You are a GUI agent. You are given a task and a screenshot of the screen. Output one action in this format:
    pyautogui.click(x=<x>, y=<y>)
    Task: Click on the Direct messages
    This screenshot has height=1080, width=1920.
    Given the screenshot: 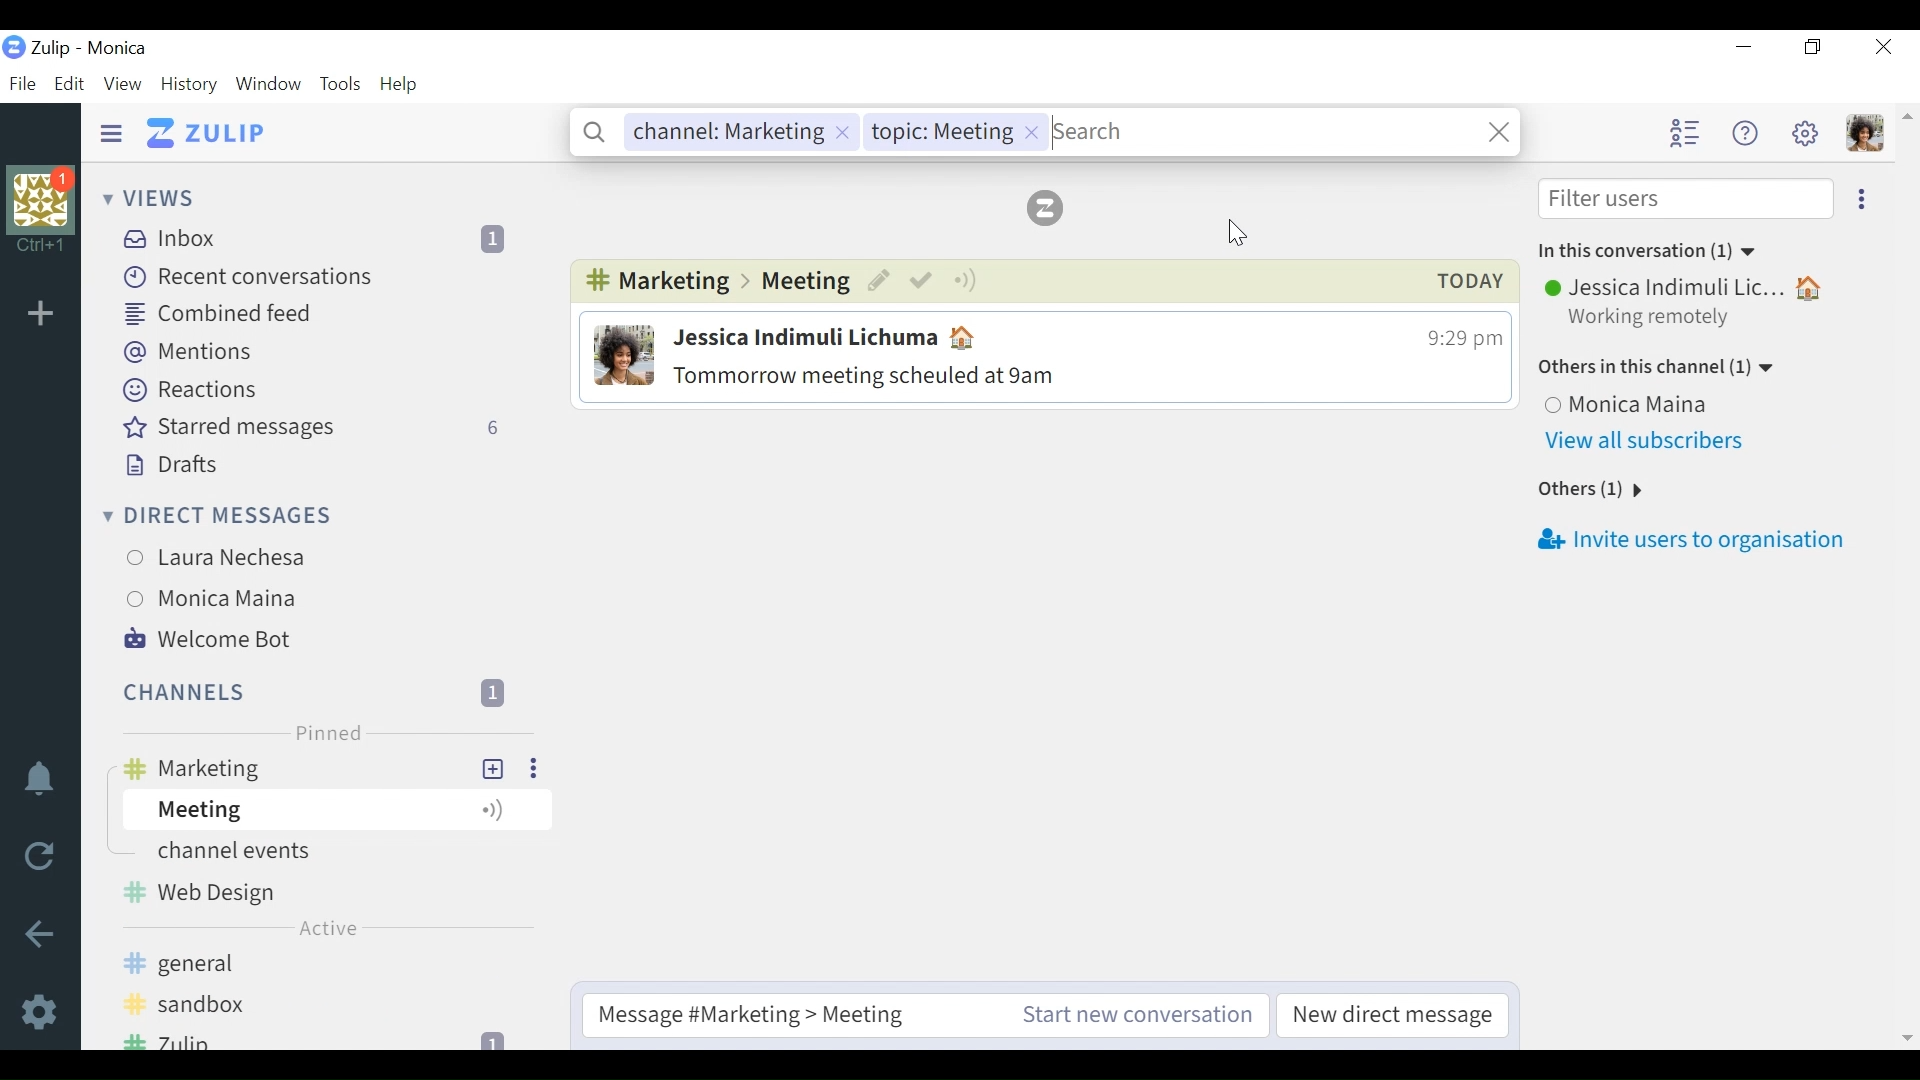 What is the action you would take?
    pyautogui.click(x=215, y=517)
    